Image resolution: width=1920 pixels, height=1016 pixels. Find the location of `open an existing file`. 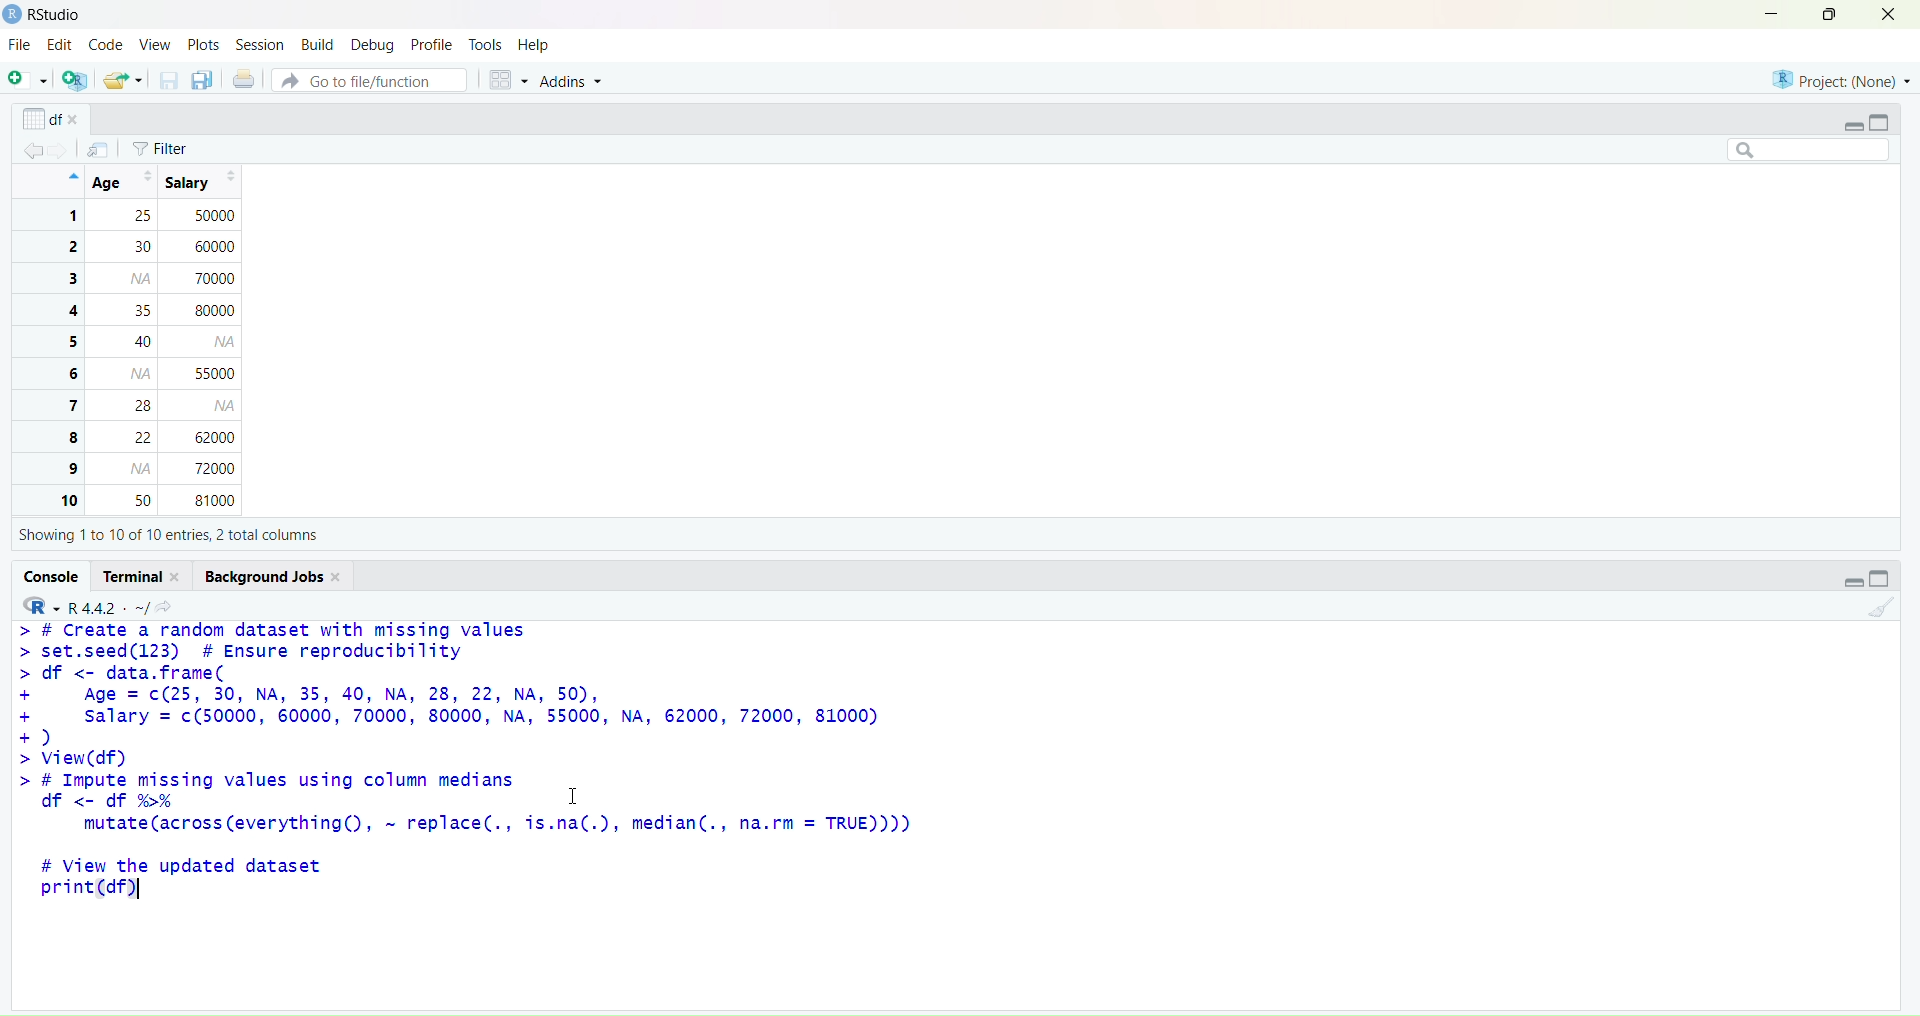

open an existing file is located at coordinates (122, 81).